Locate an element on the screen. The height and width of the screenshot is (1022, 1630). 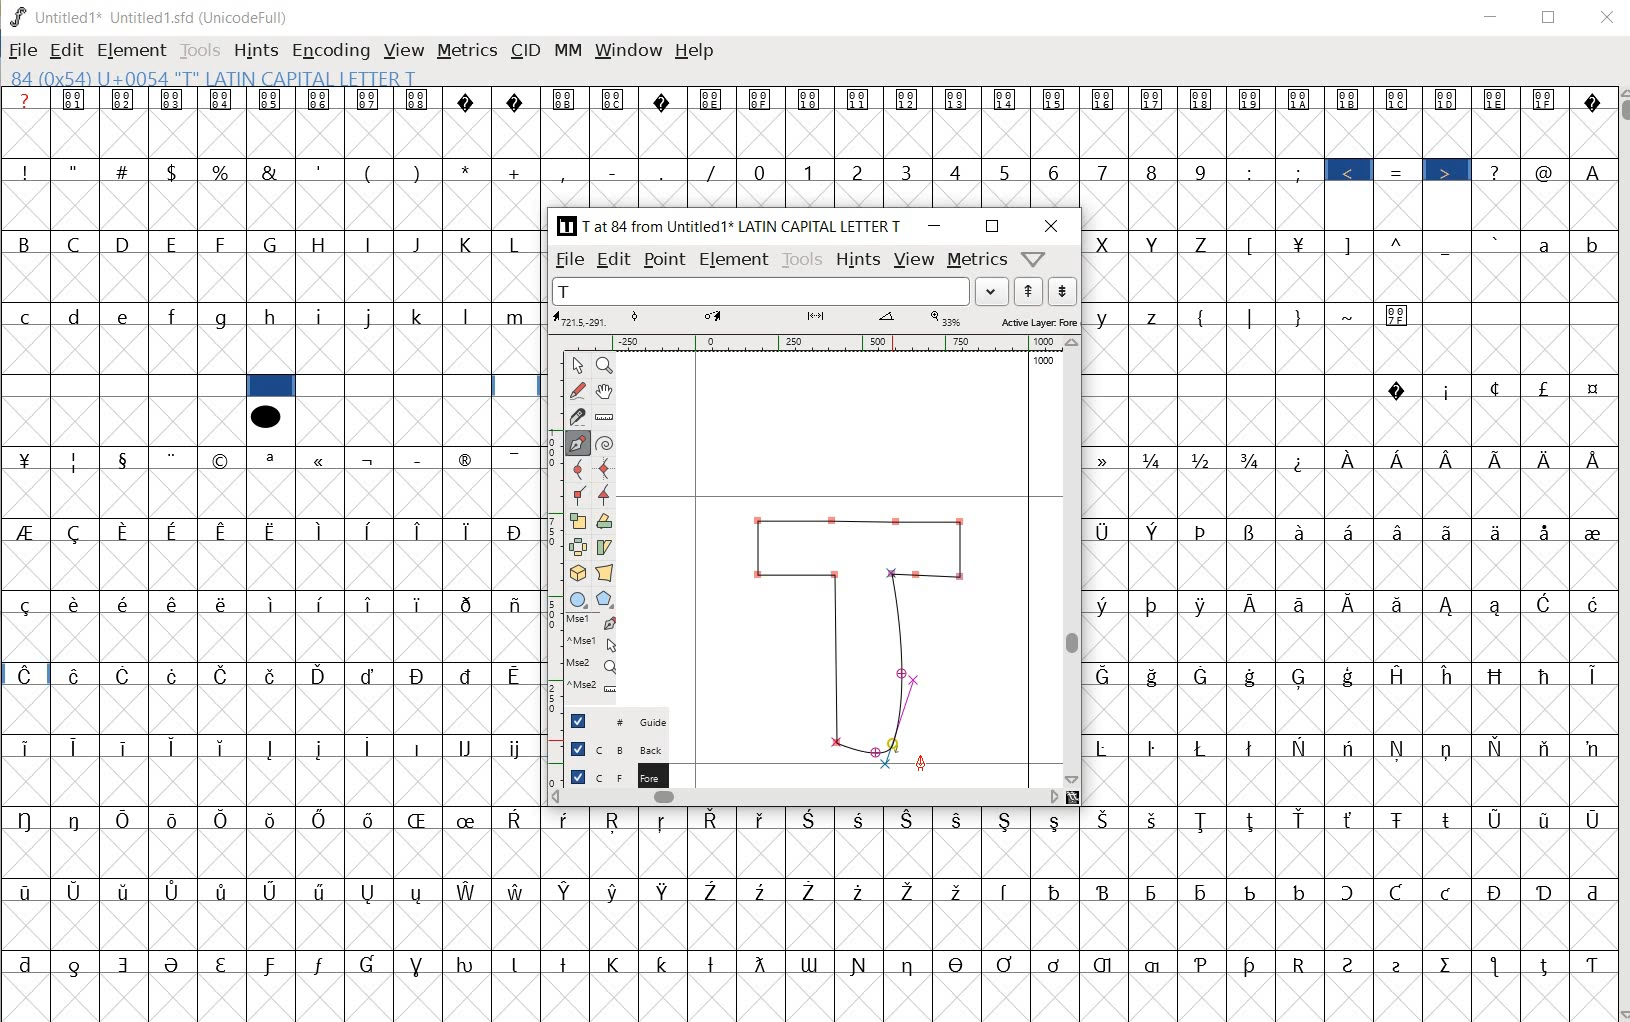
Symbol is located at coordinates (861, 818).